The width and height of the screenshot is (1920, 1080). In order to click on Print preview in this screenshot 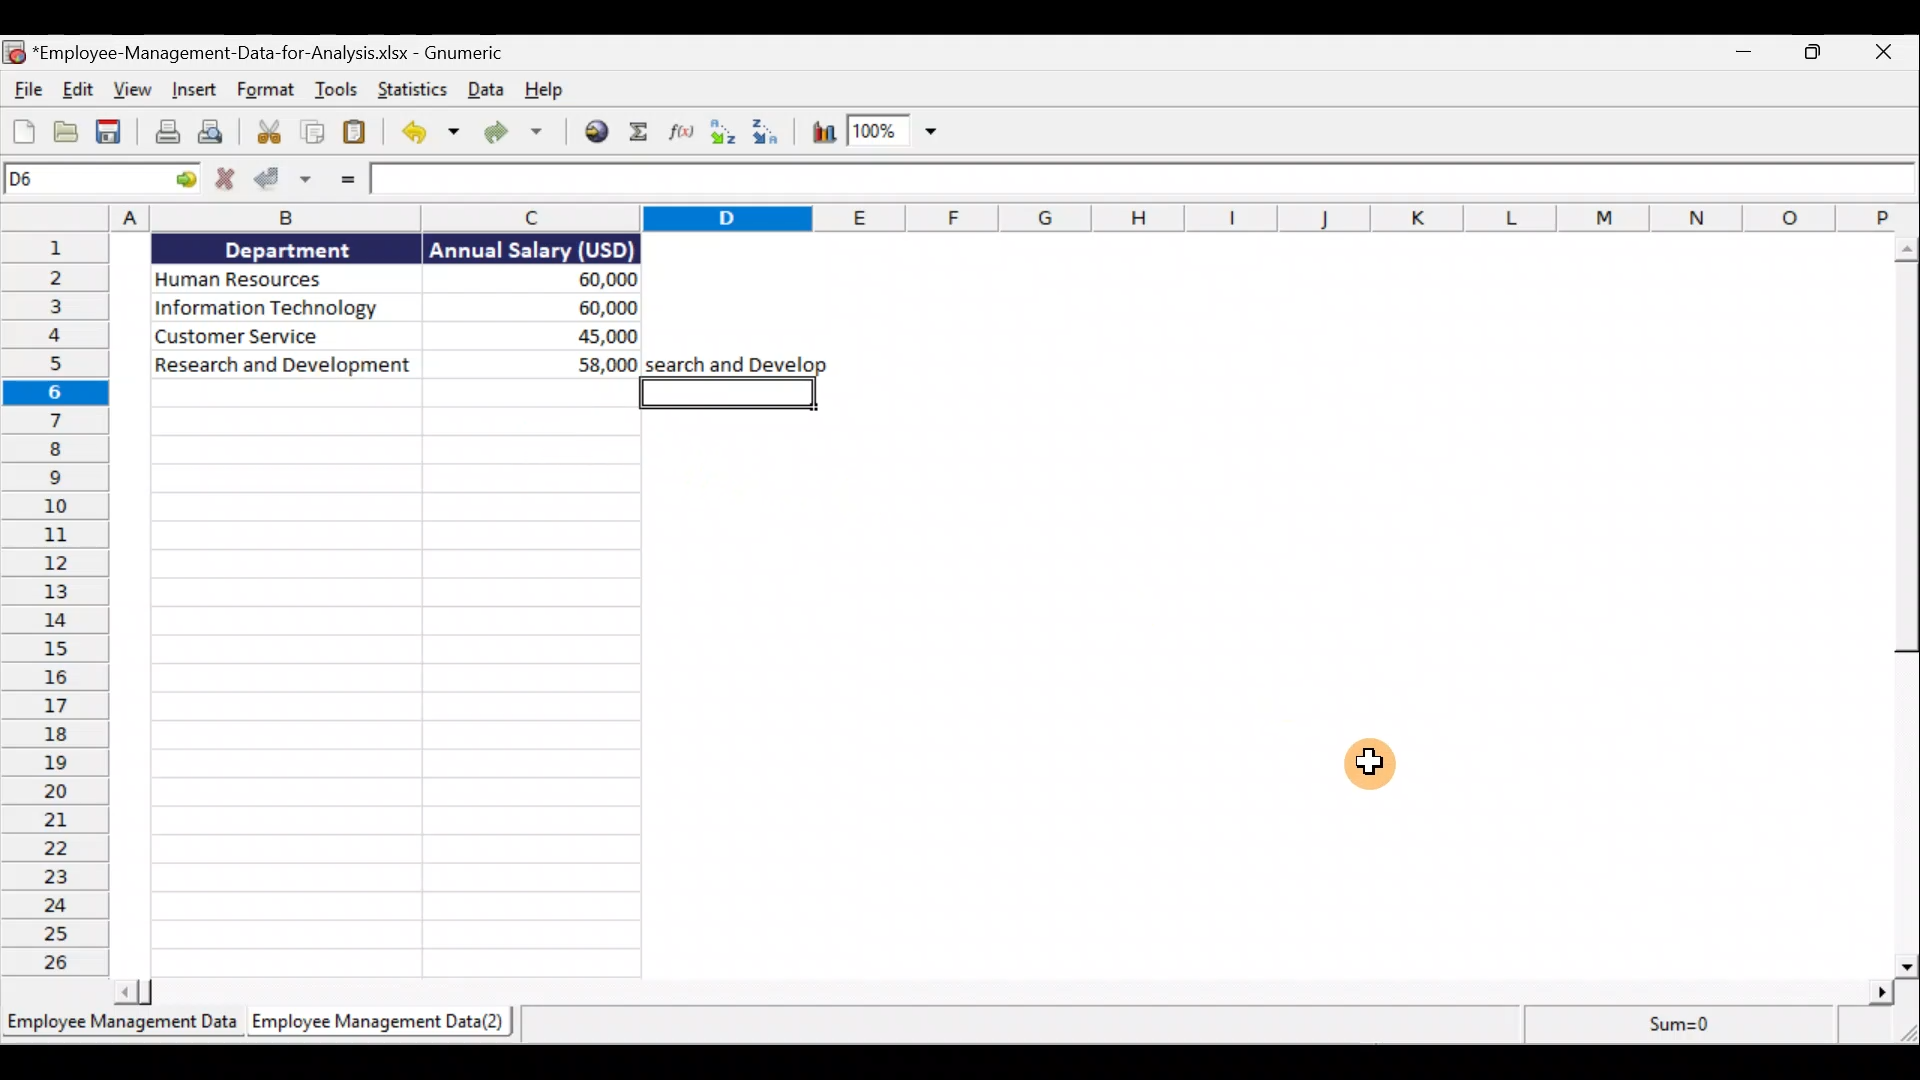, I will do `click(218, 134)`.